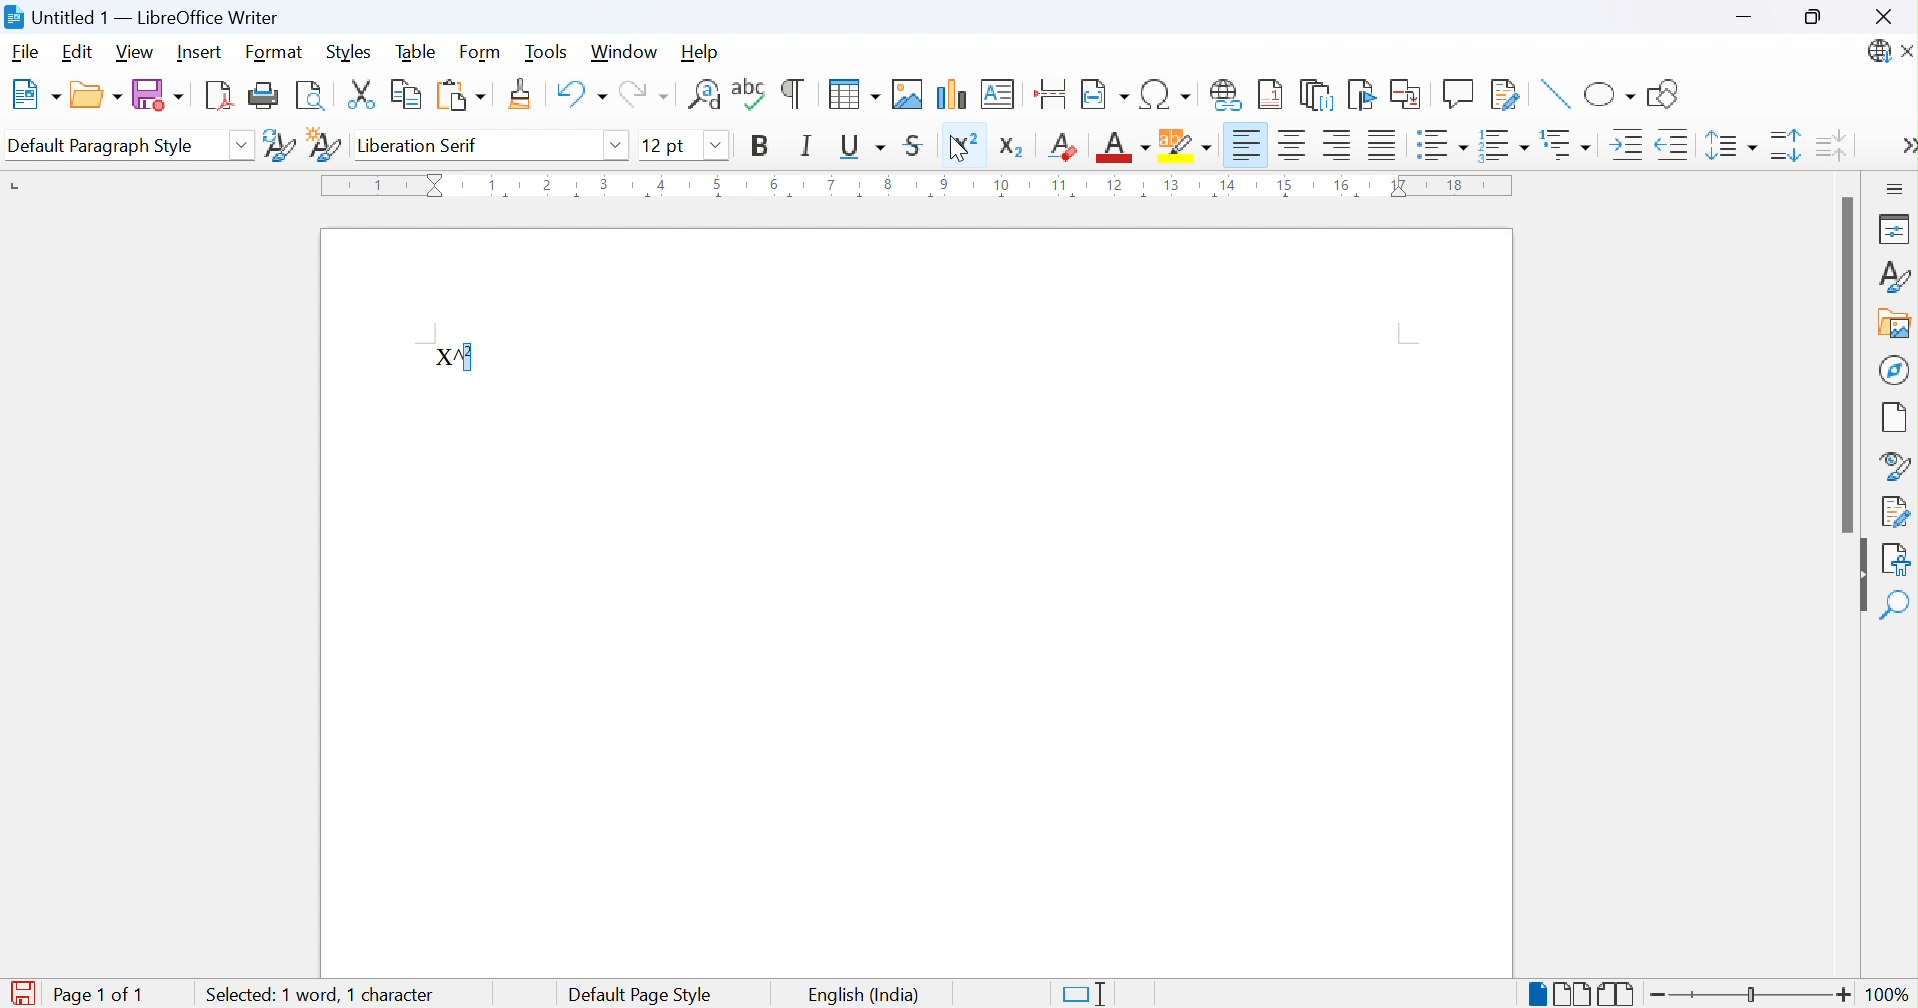  I want to click on Clear direct formatting, so click(1061, 146).